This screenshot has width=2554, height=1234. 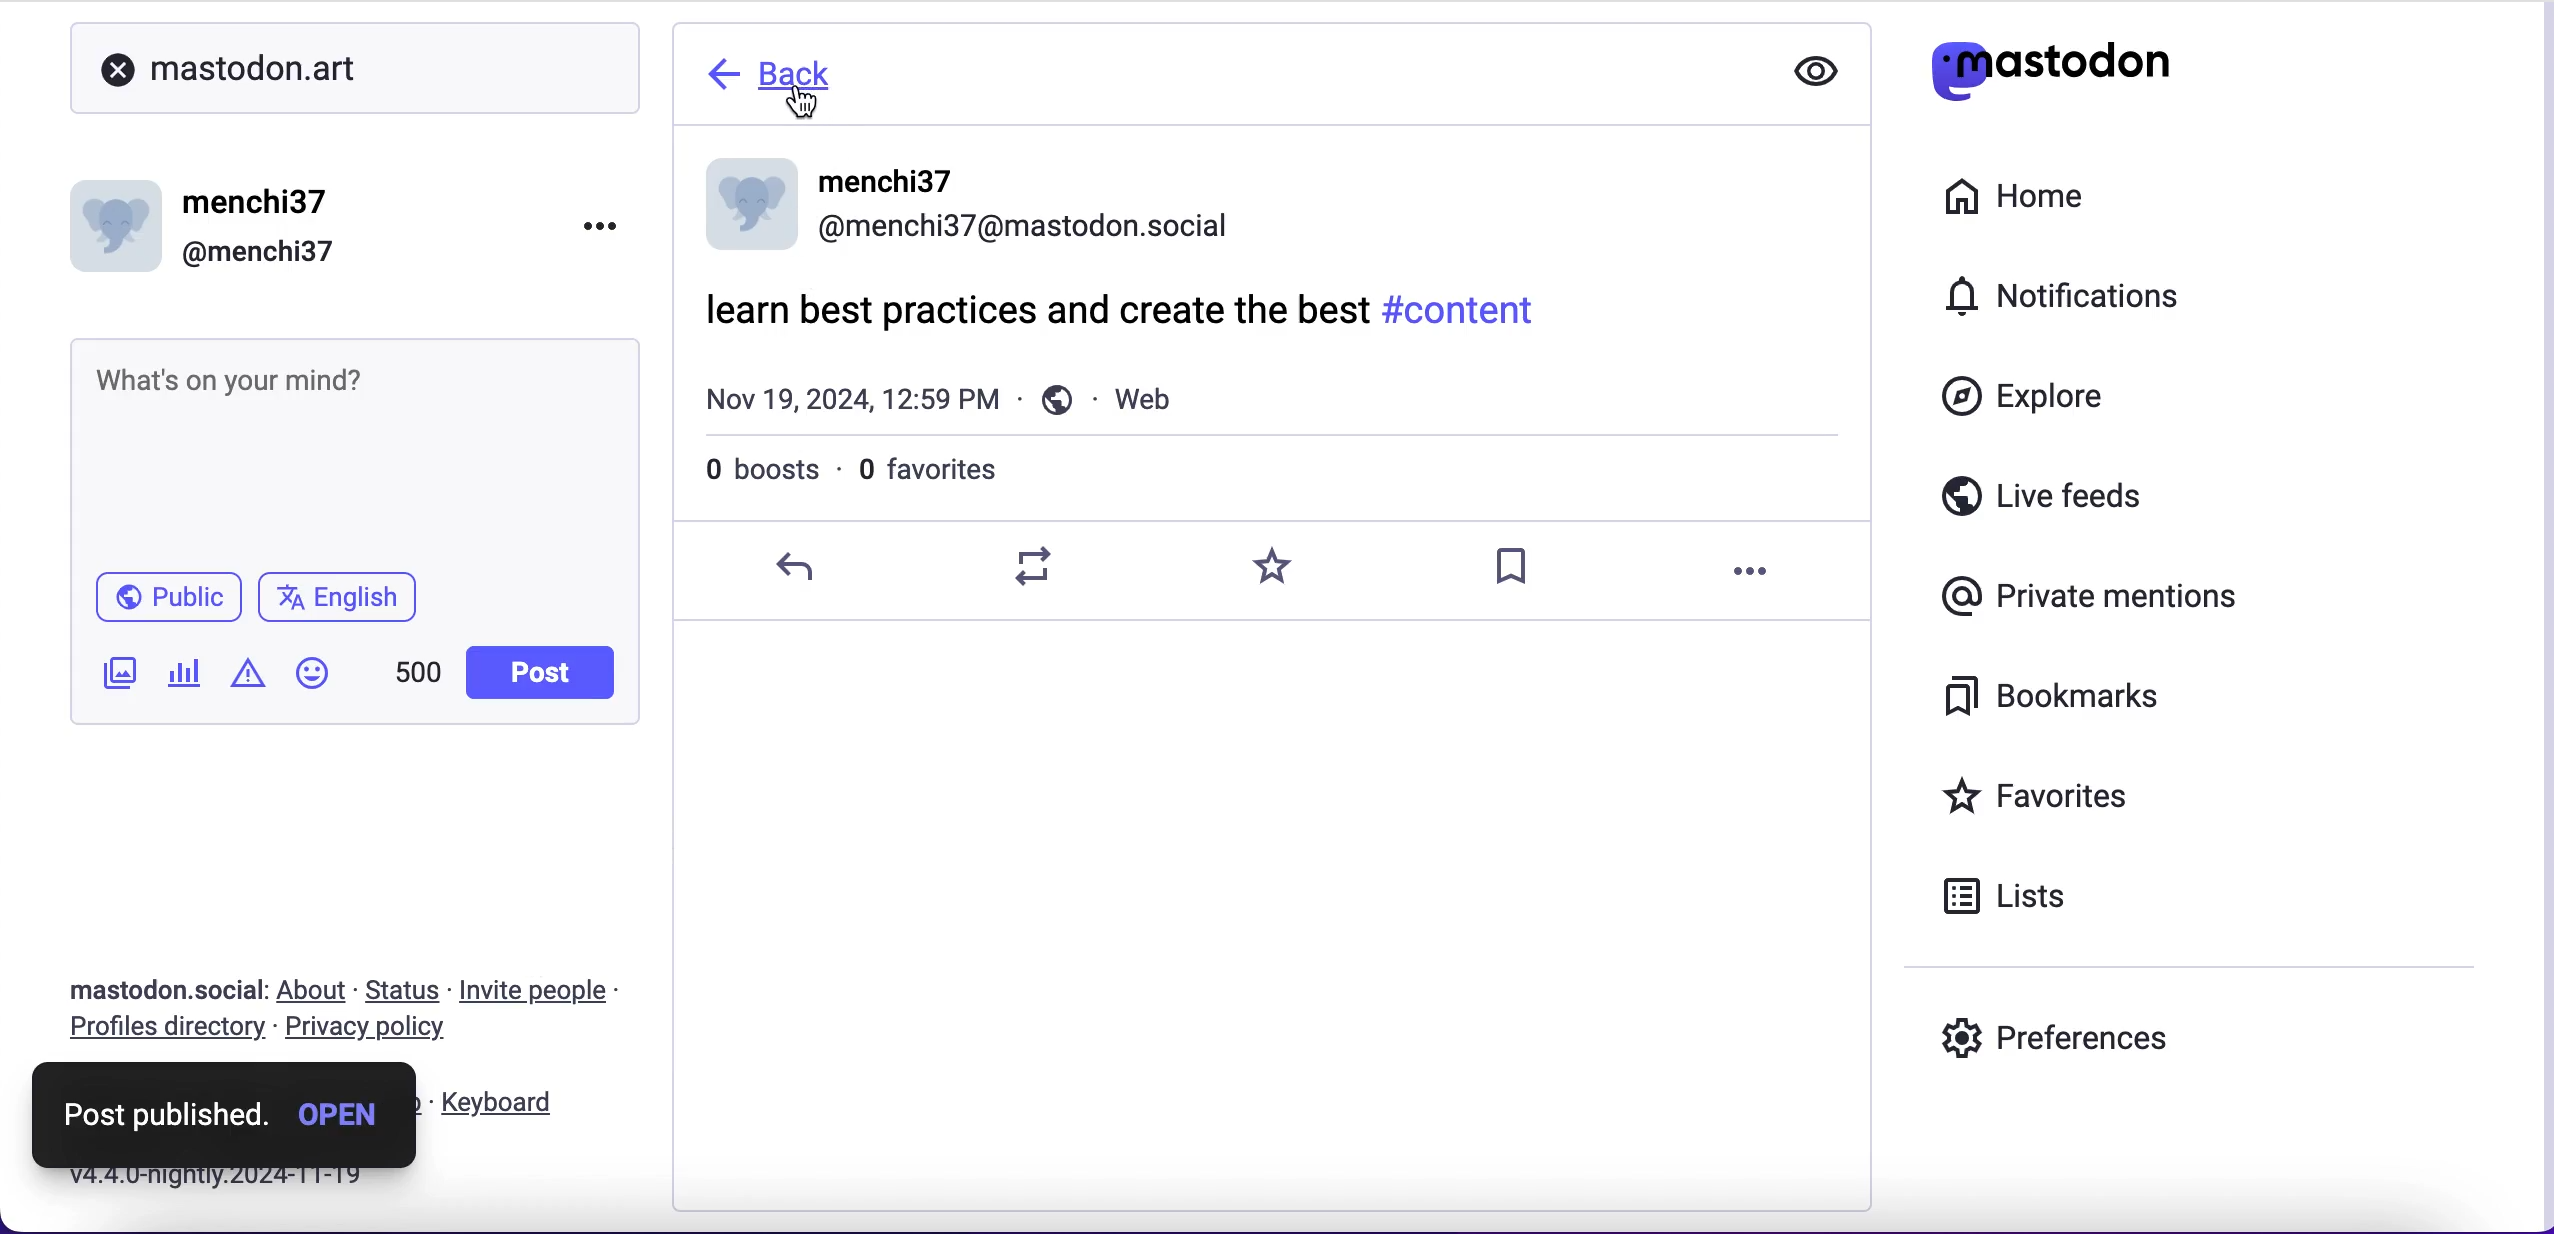 What do you see at coordinates (504, 1104) in the screenshot?
I see `keyboard` at bounding box center [504, 1104].